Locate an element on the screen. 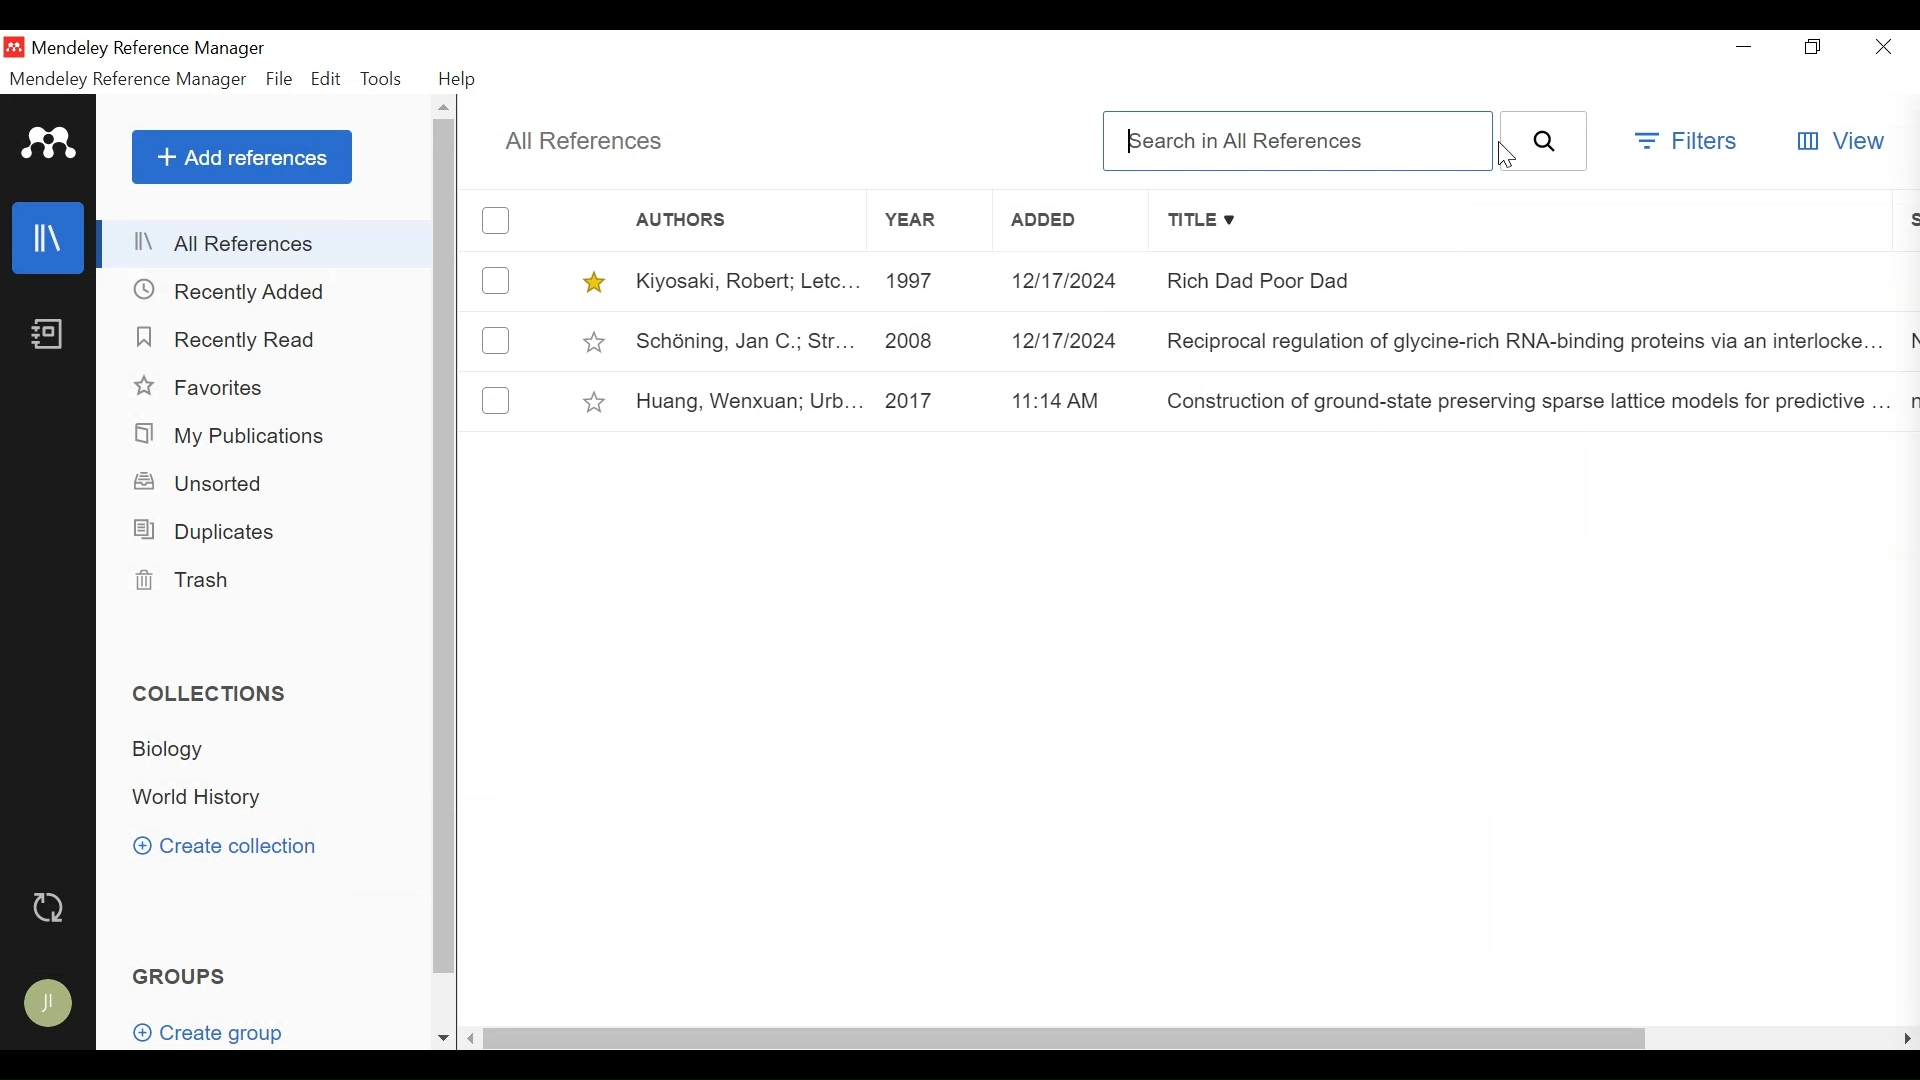 This screenshot has height=1080, width=1920. 2017 is located at coordinates (928, 401).